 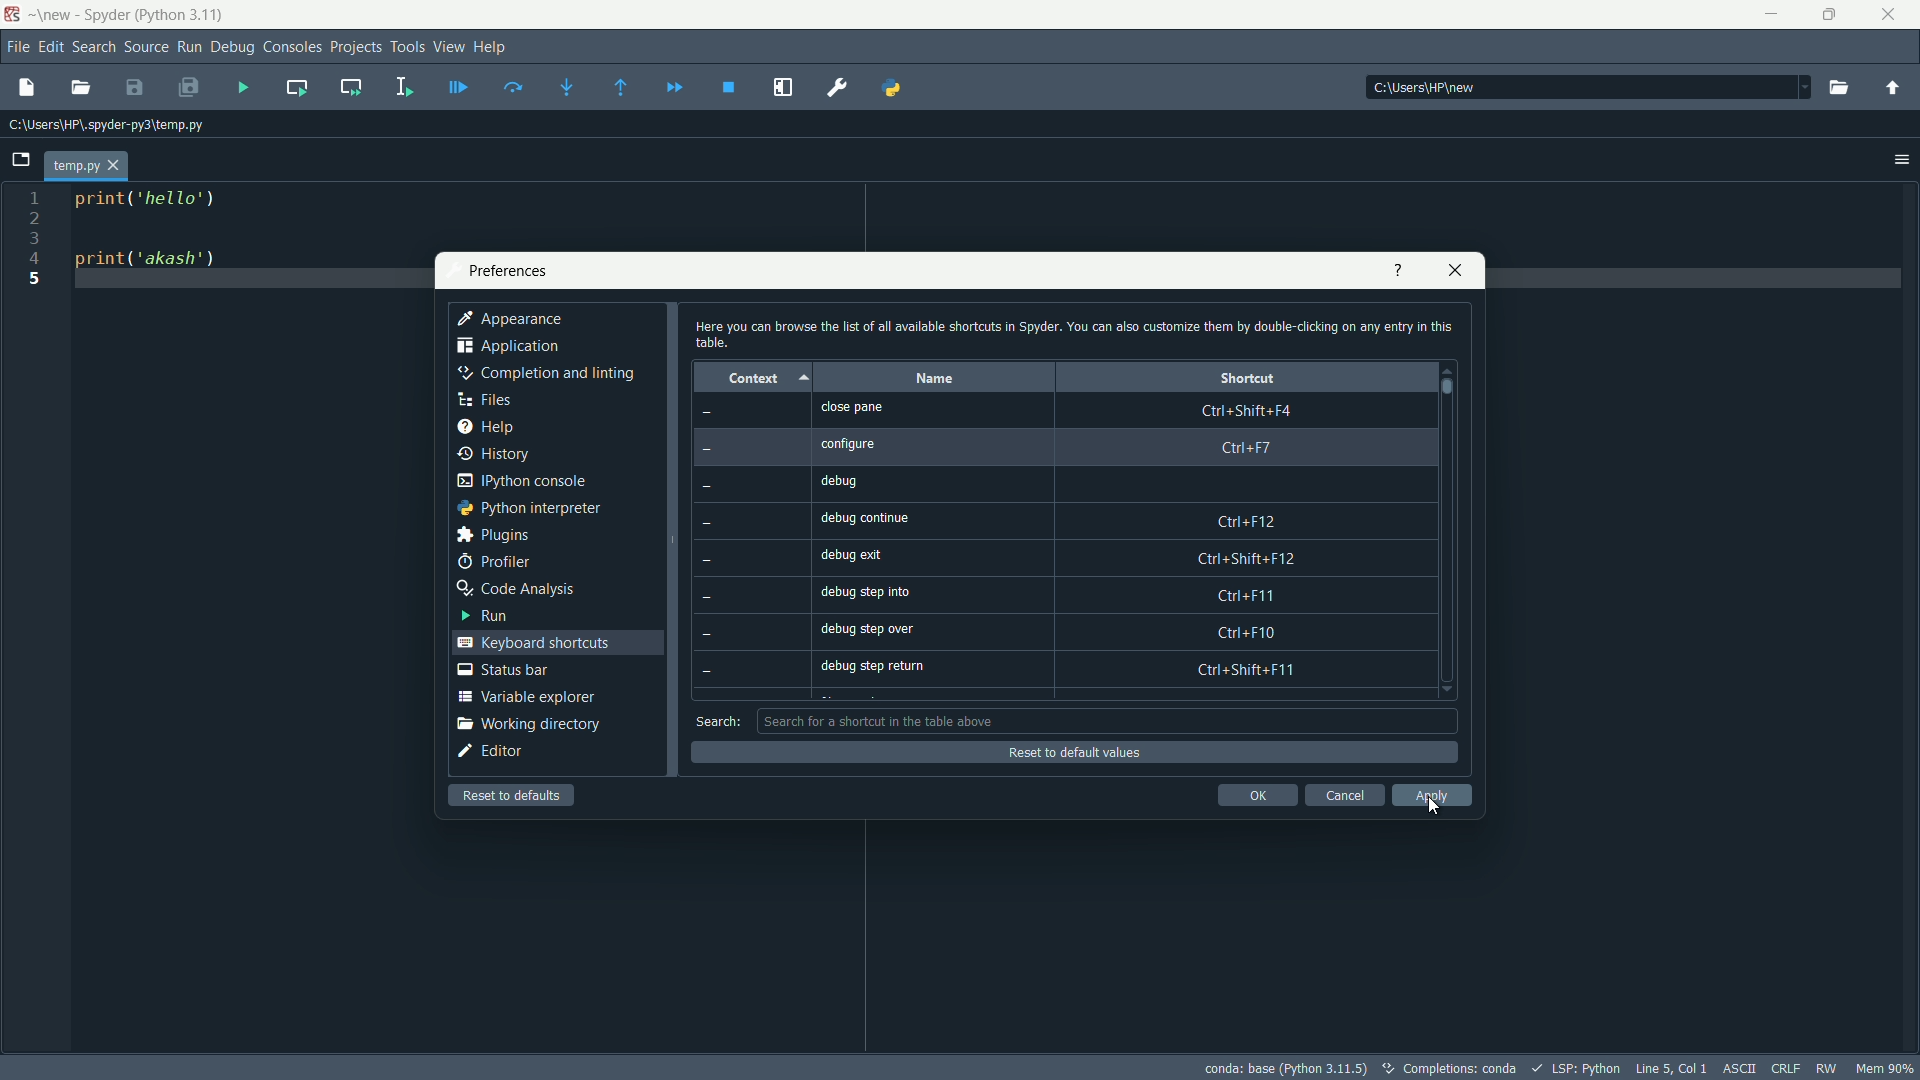 I want to click on line numbers, so click(x=35, y=240).